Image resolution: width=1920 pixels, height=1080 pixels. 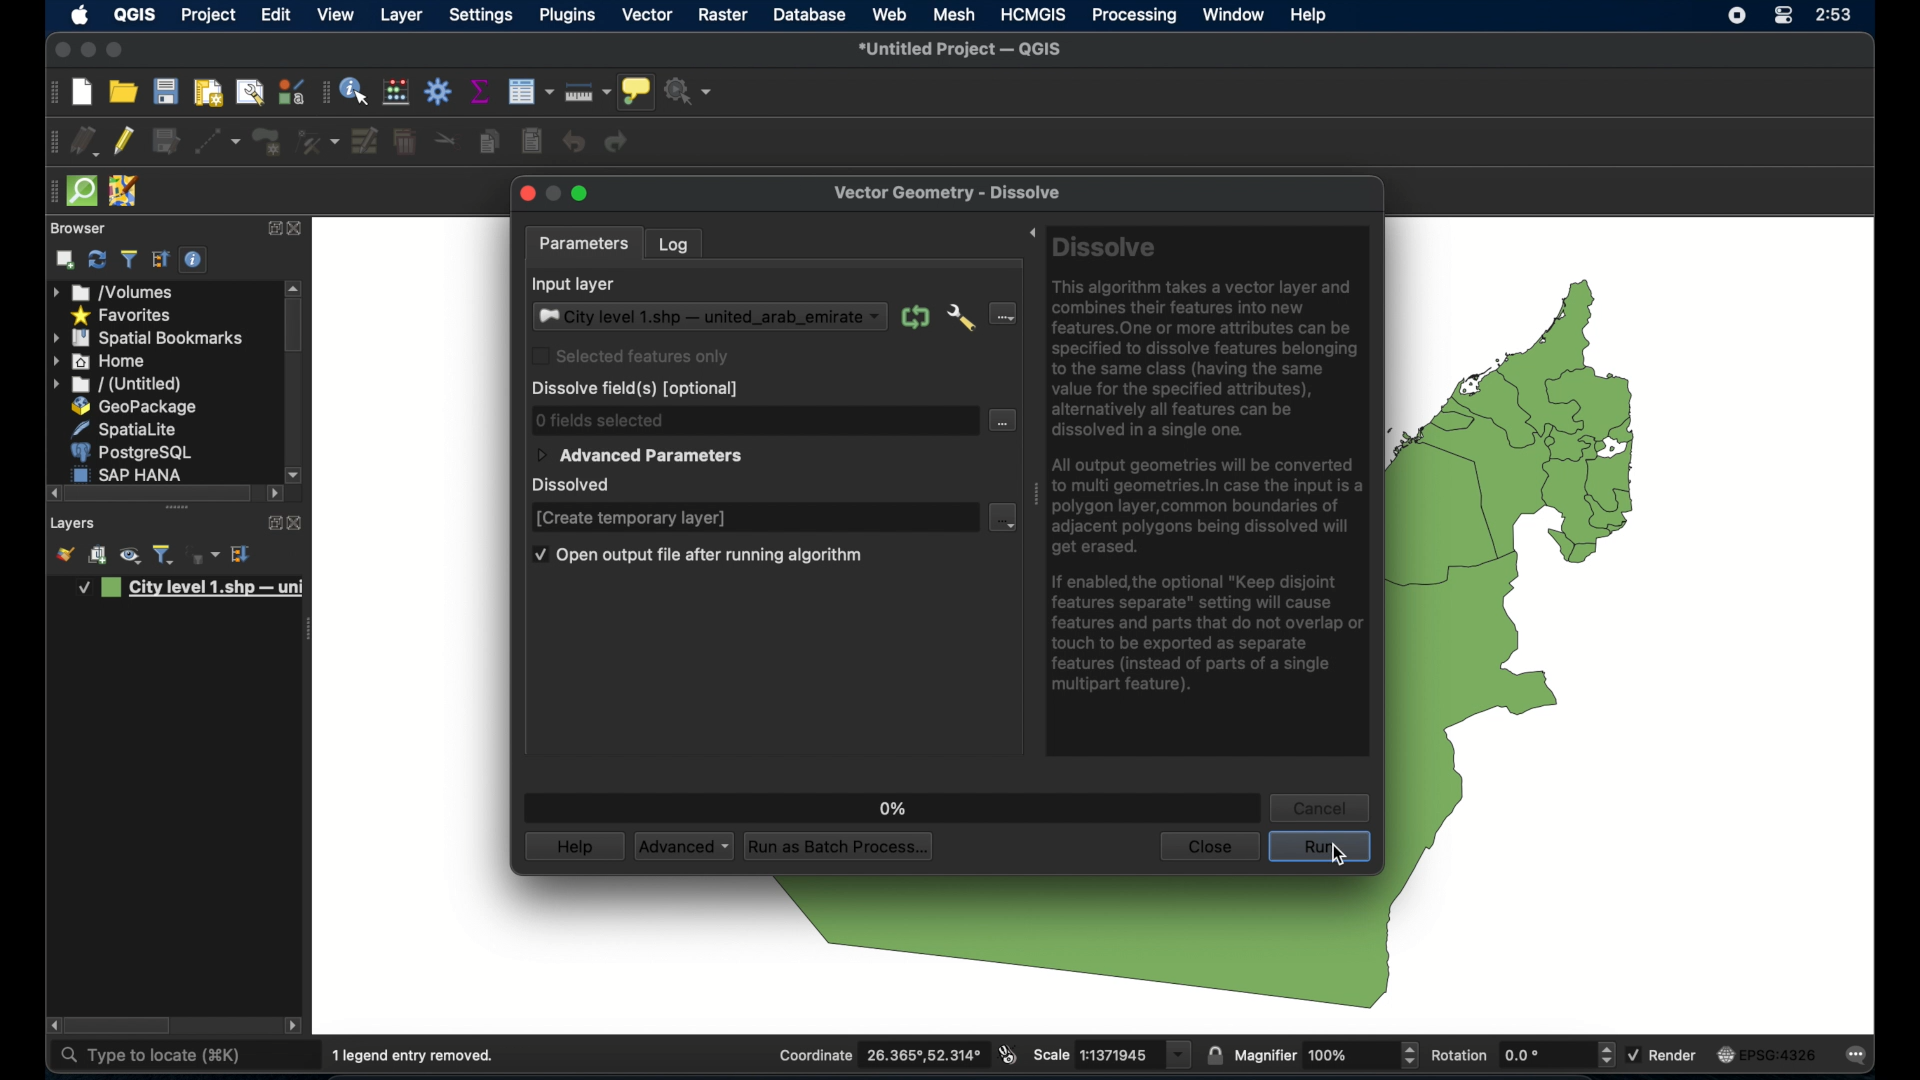 I want to click on add polygon feature, so click(x=267, y=140).